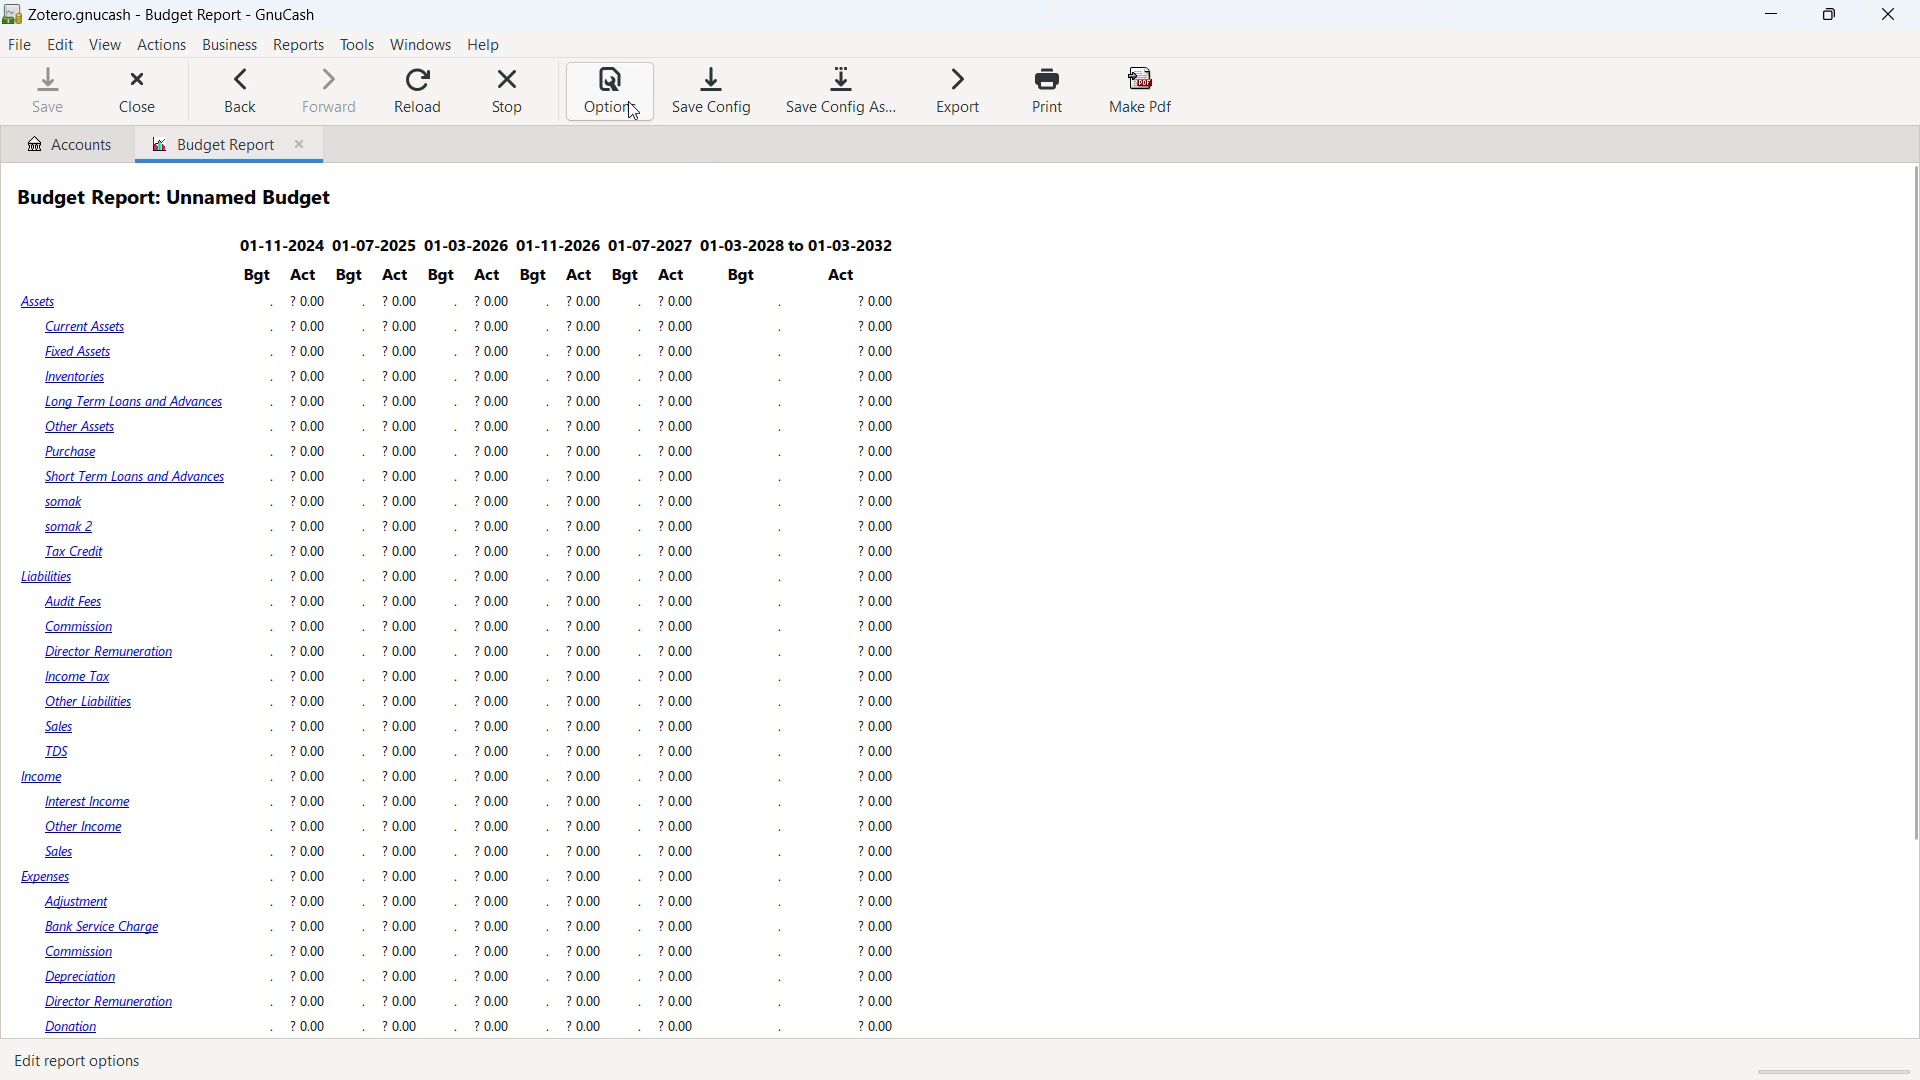 This screenshot has width=1920, height=1080. I want to click on Director Remuneration, so click(117, 1002).